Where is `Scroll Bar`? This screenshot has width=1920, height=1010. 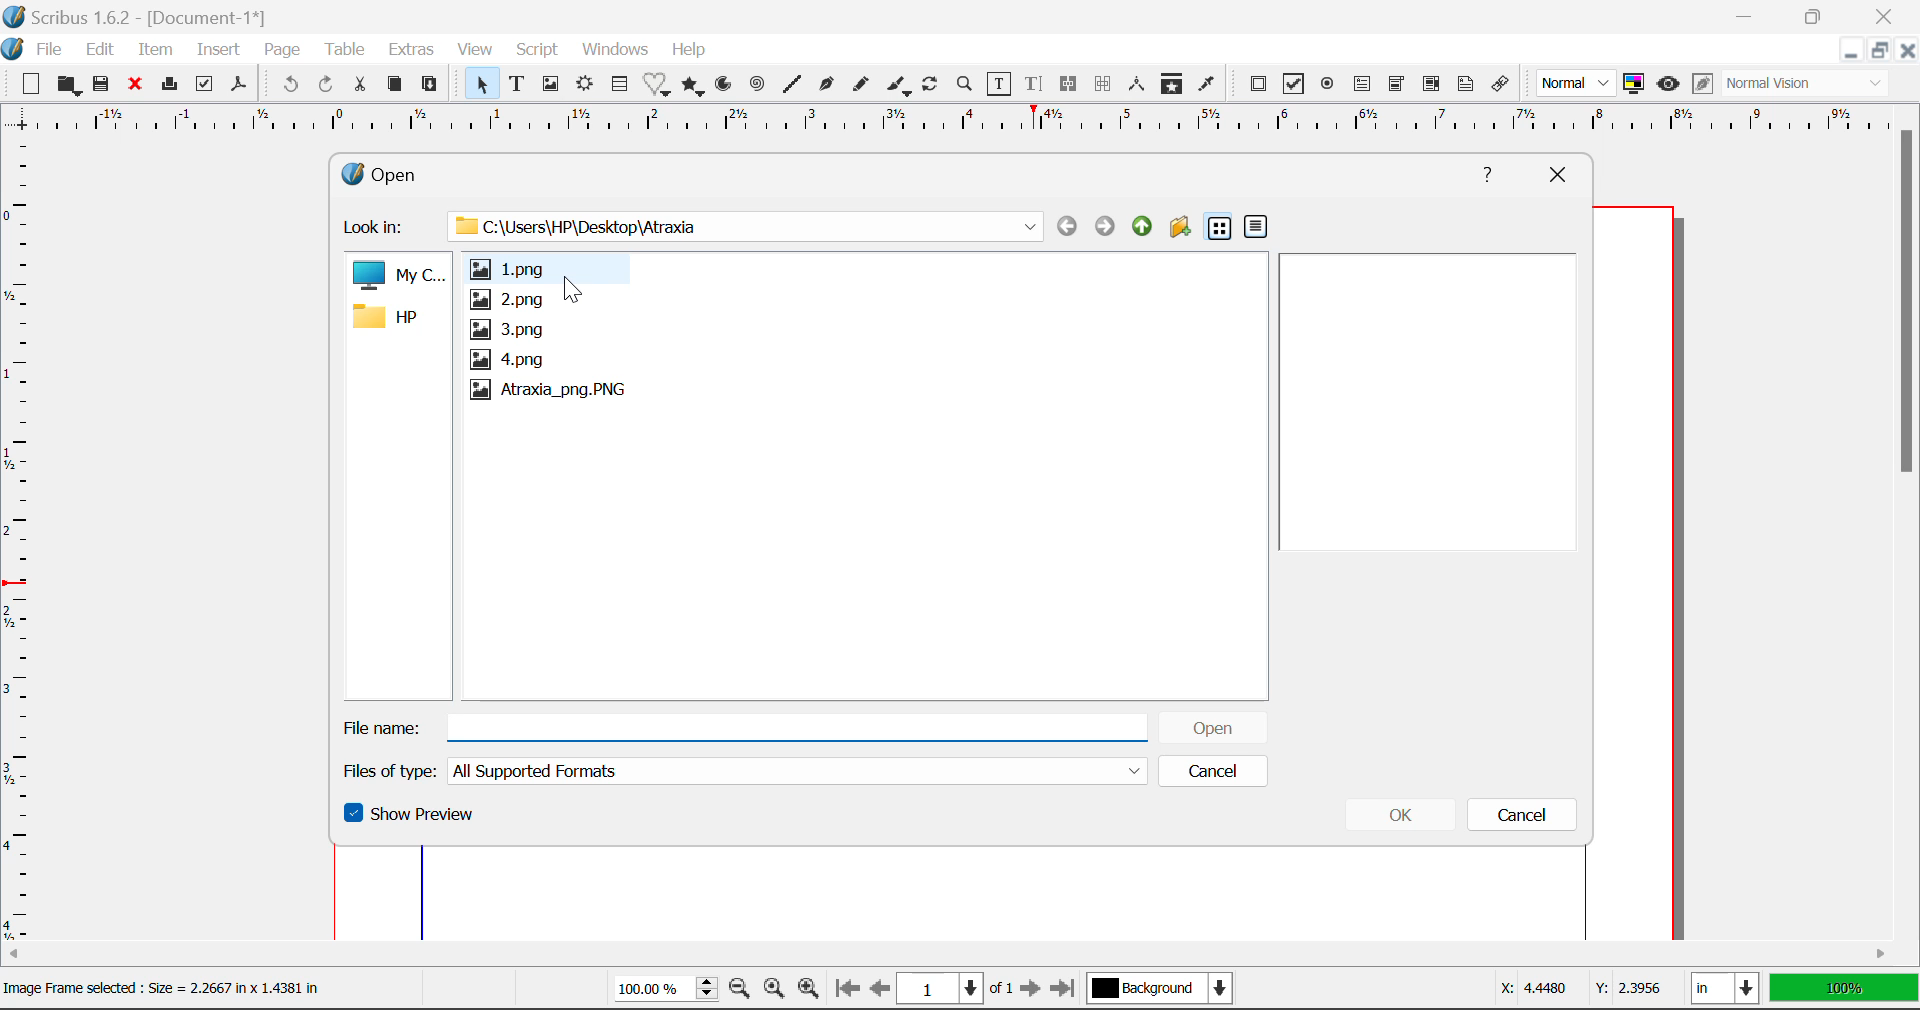
Scroll Bar is located at coordinates (1908, 517).